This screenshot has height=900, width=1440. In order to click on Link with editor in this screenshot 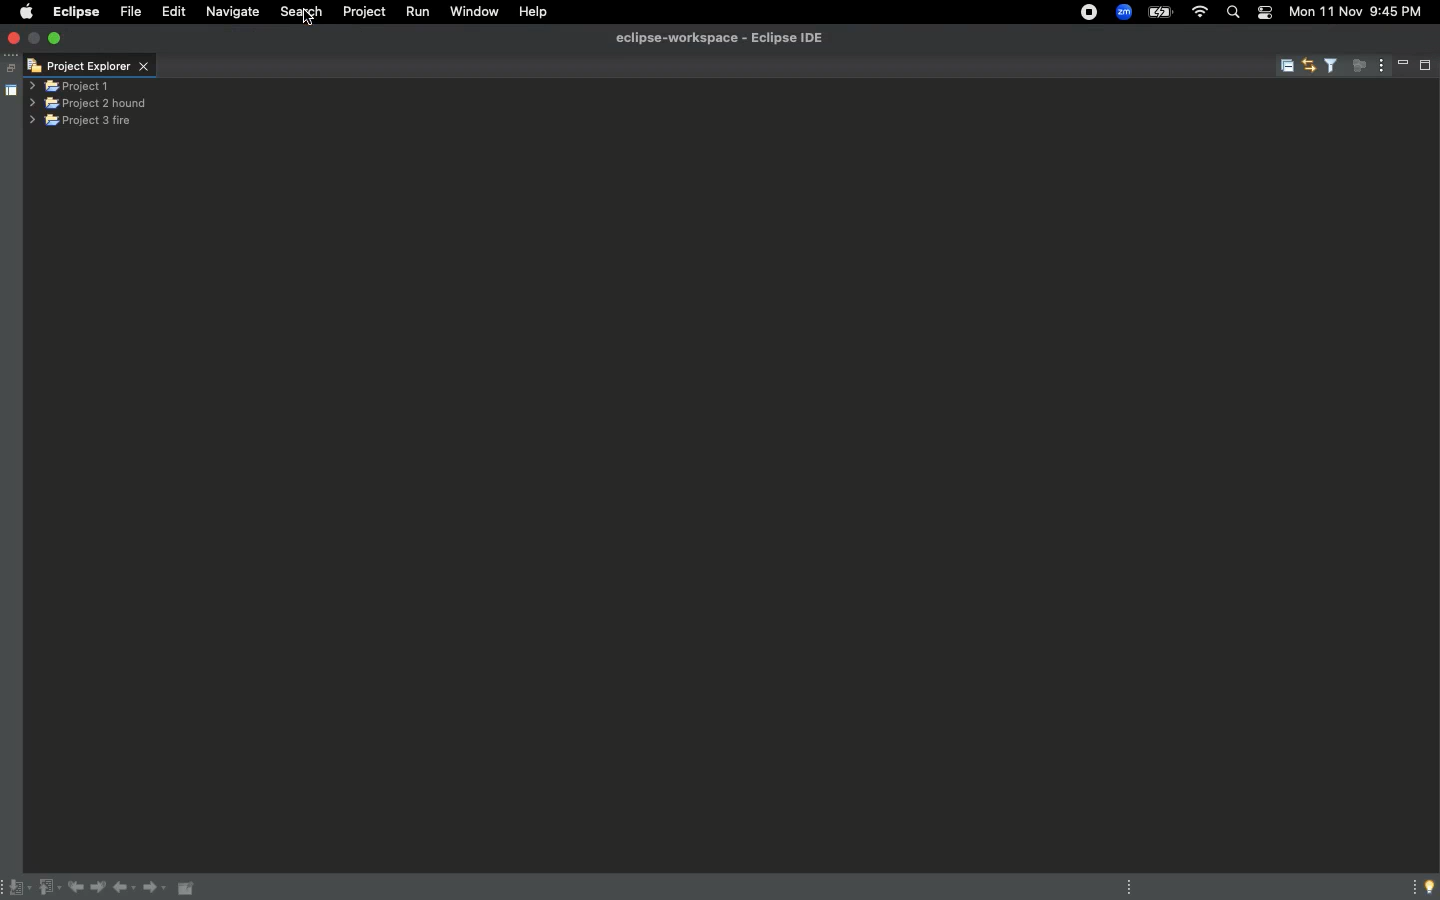, I will do `click(1307, 67)`.